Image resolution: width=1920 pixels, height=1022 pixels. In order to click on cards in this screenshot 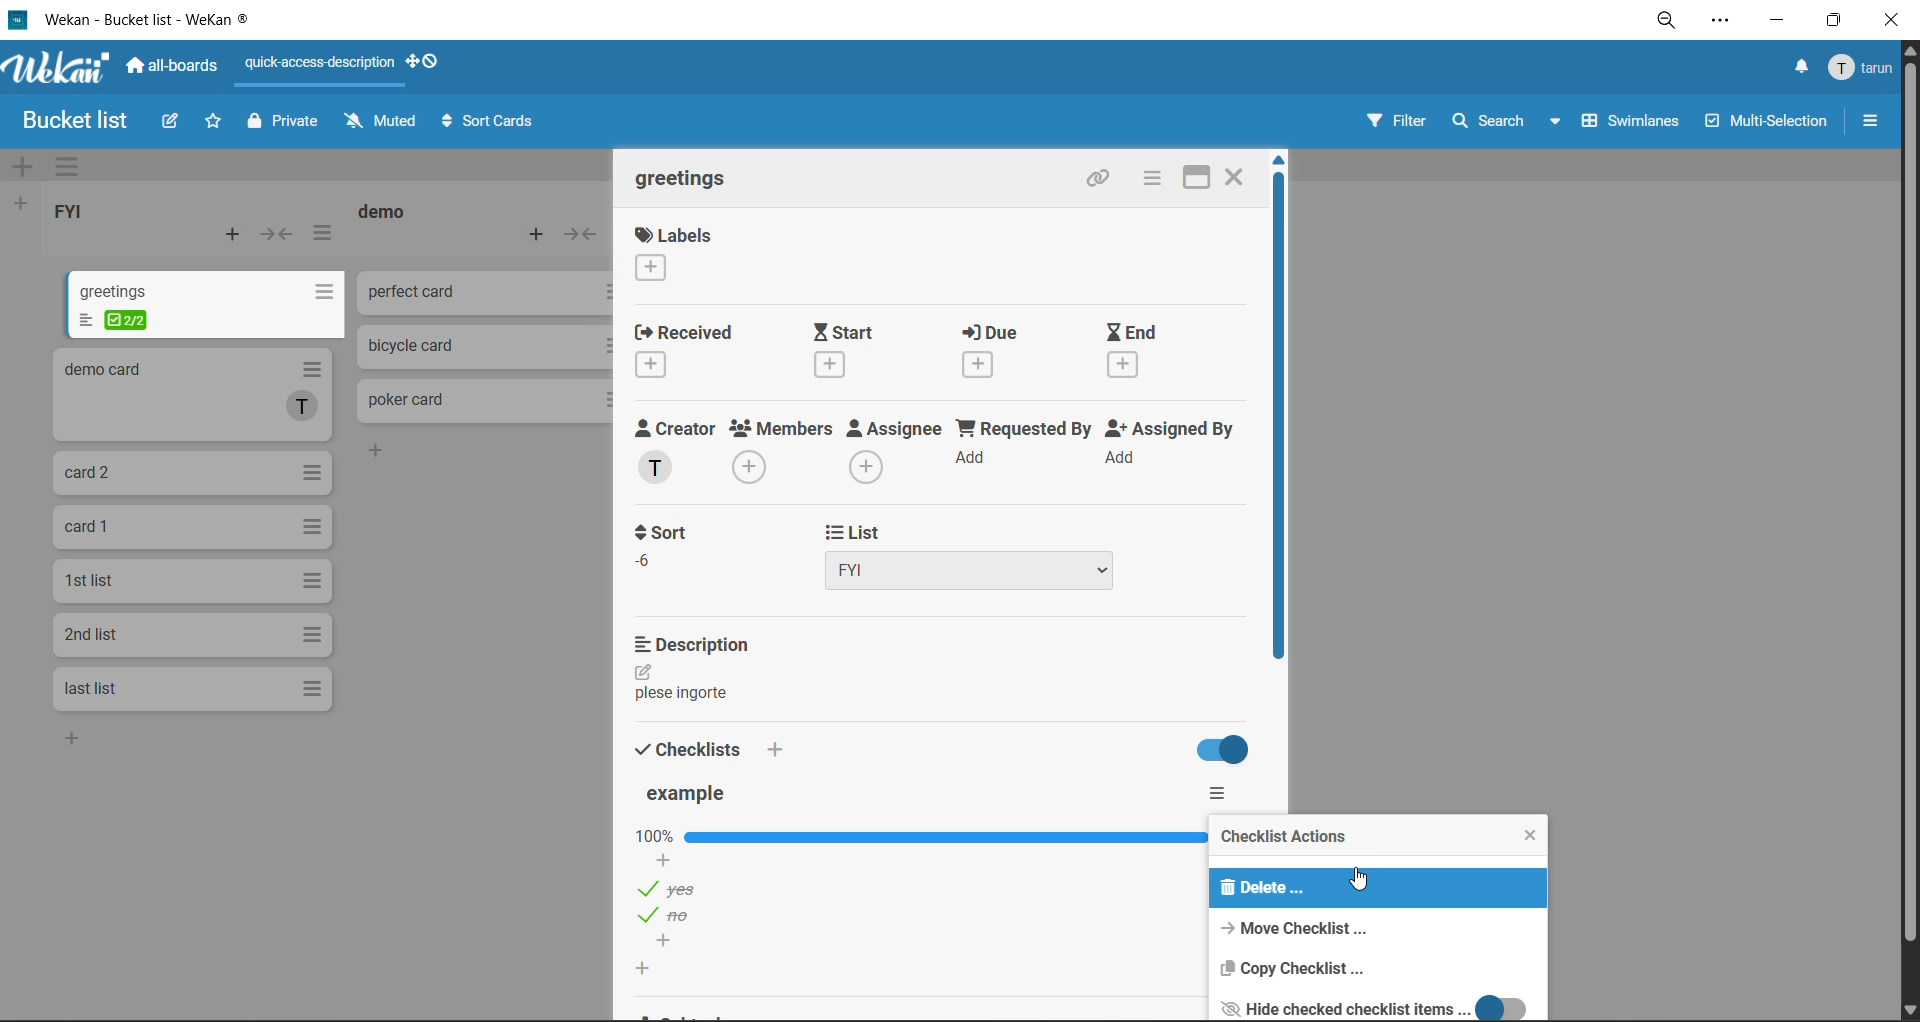, I will do `click(193, 585)`.